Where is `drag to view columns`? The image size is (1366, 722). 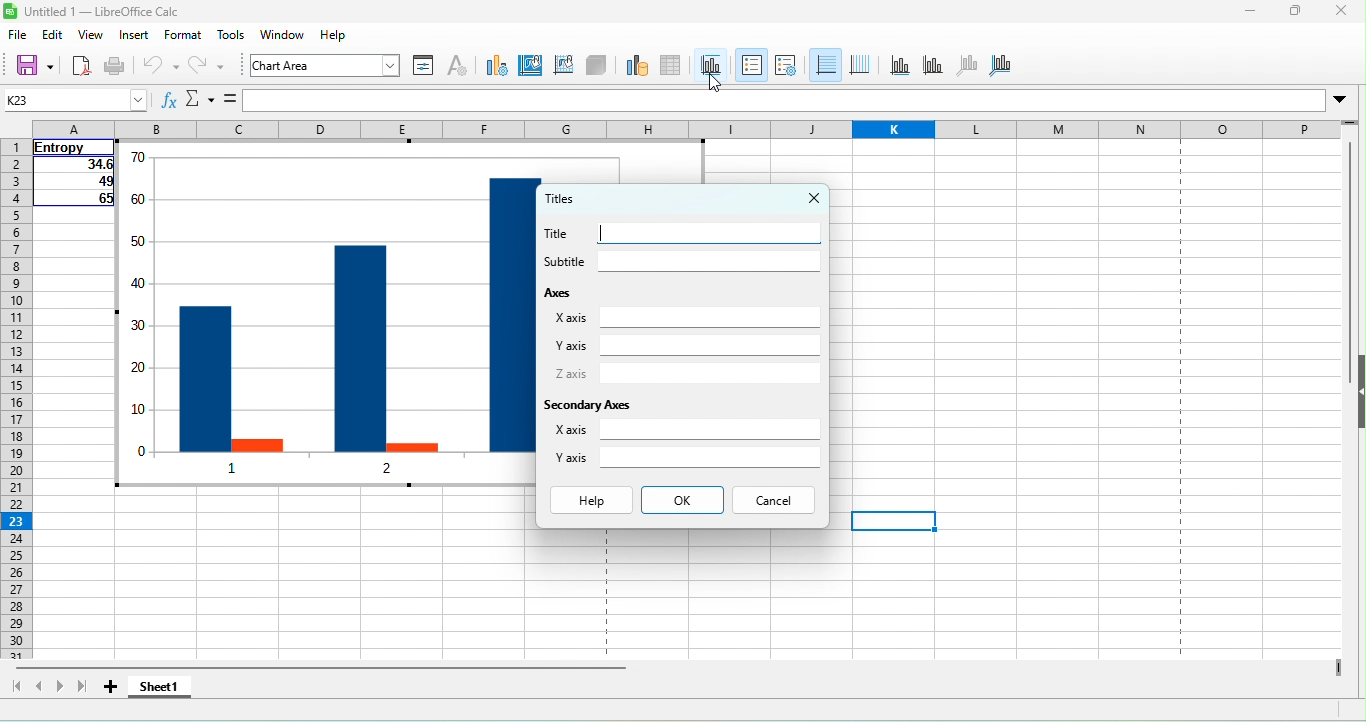
drag to view columns is located at coordinates (1335, 666).